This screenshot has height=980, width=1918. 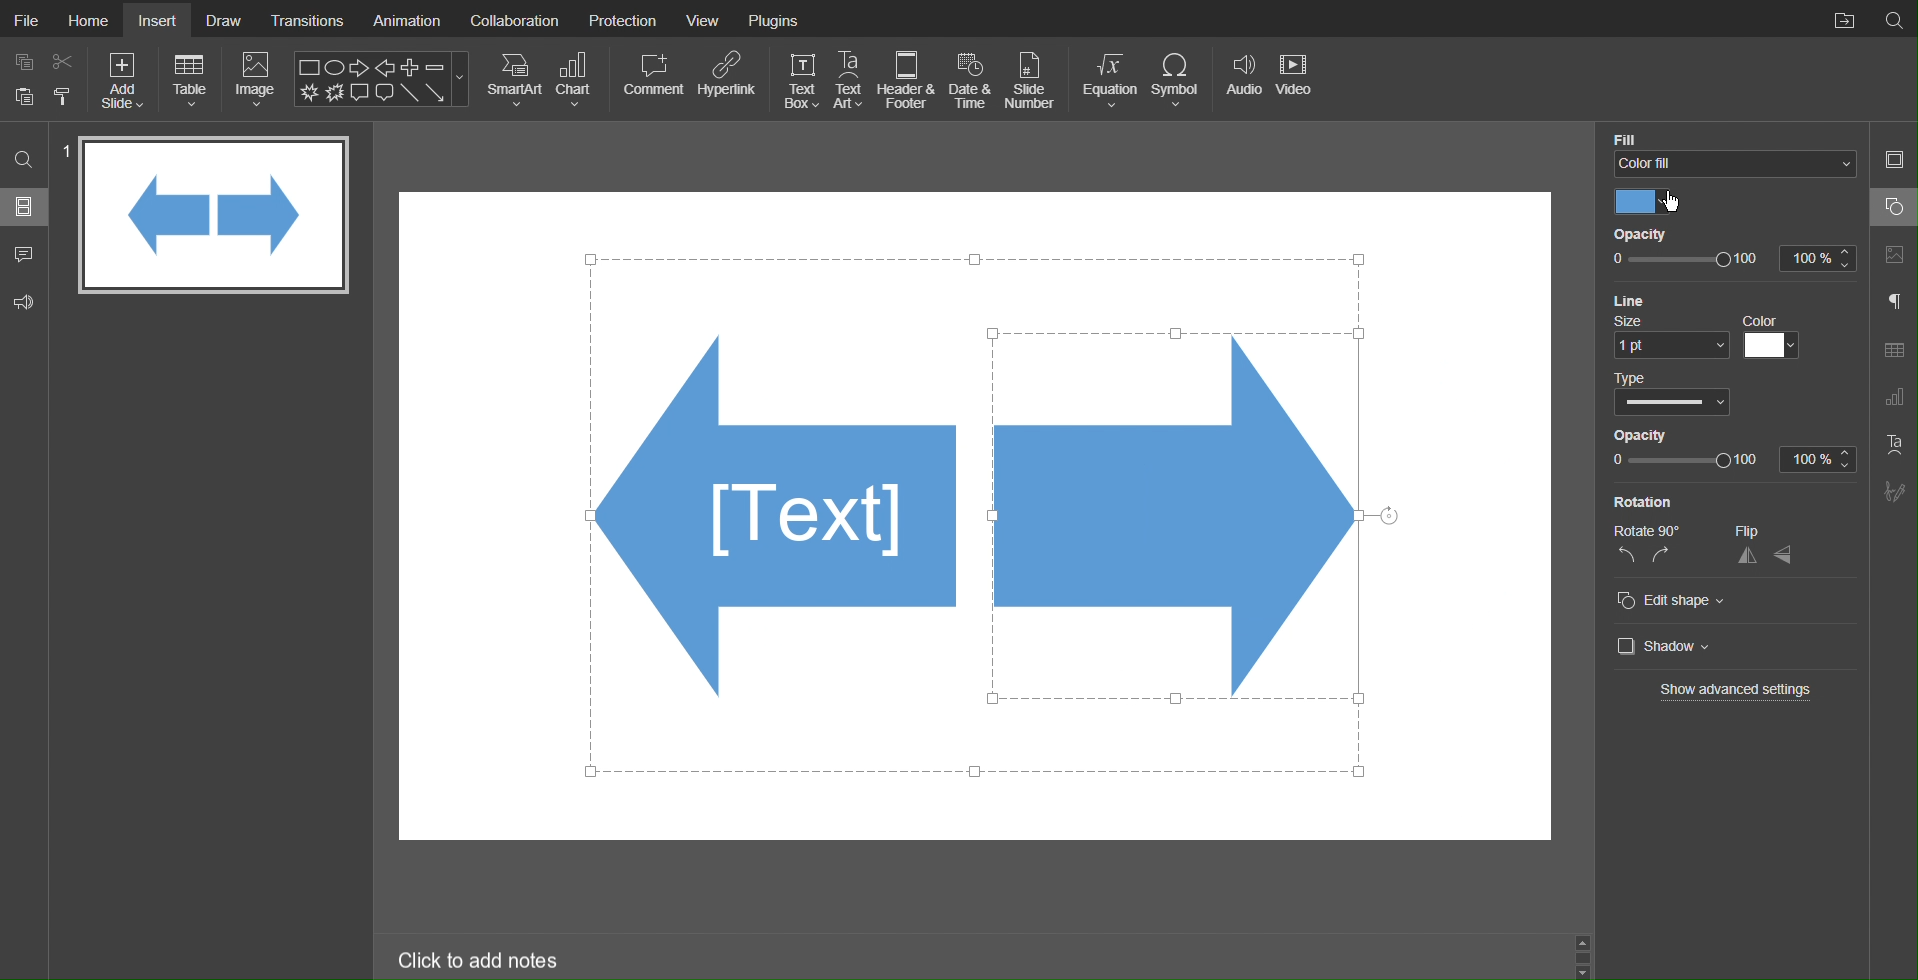 What do you see at coordinates (1034, 79) in the screenshot?
I see `Slide Number` at bounding box center [1034, 79].